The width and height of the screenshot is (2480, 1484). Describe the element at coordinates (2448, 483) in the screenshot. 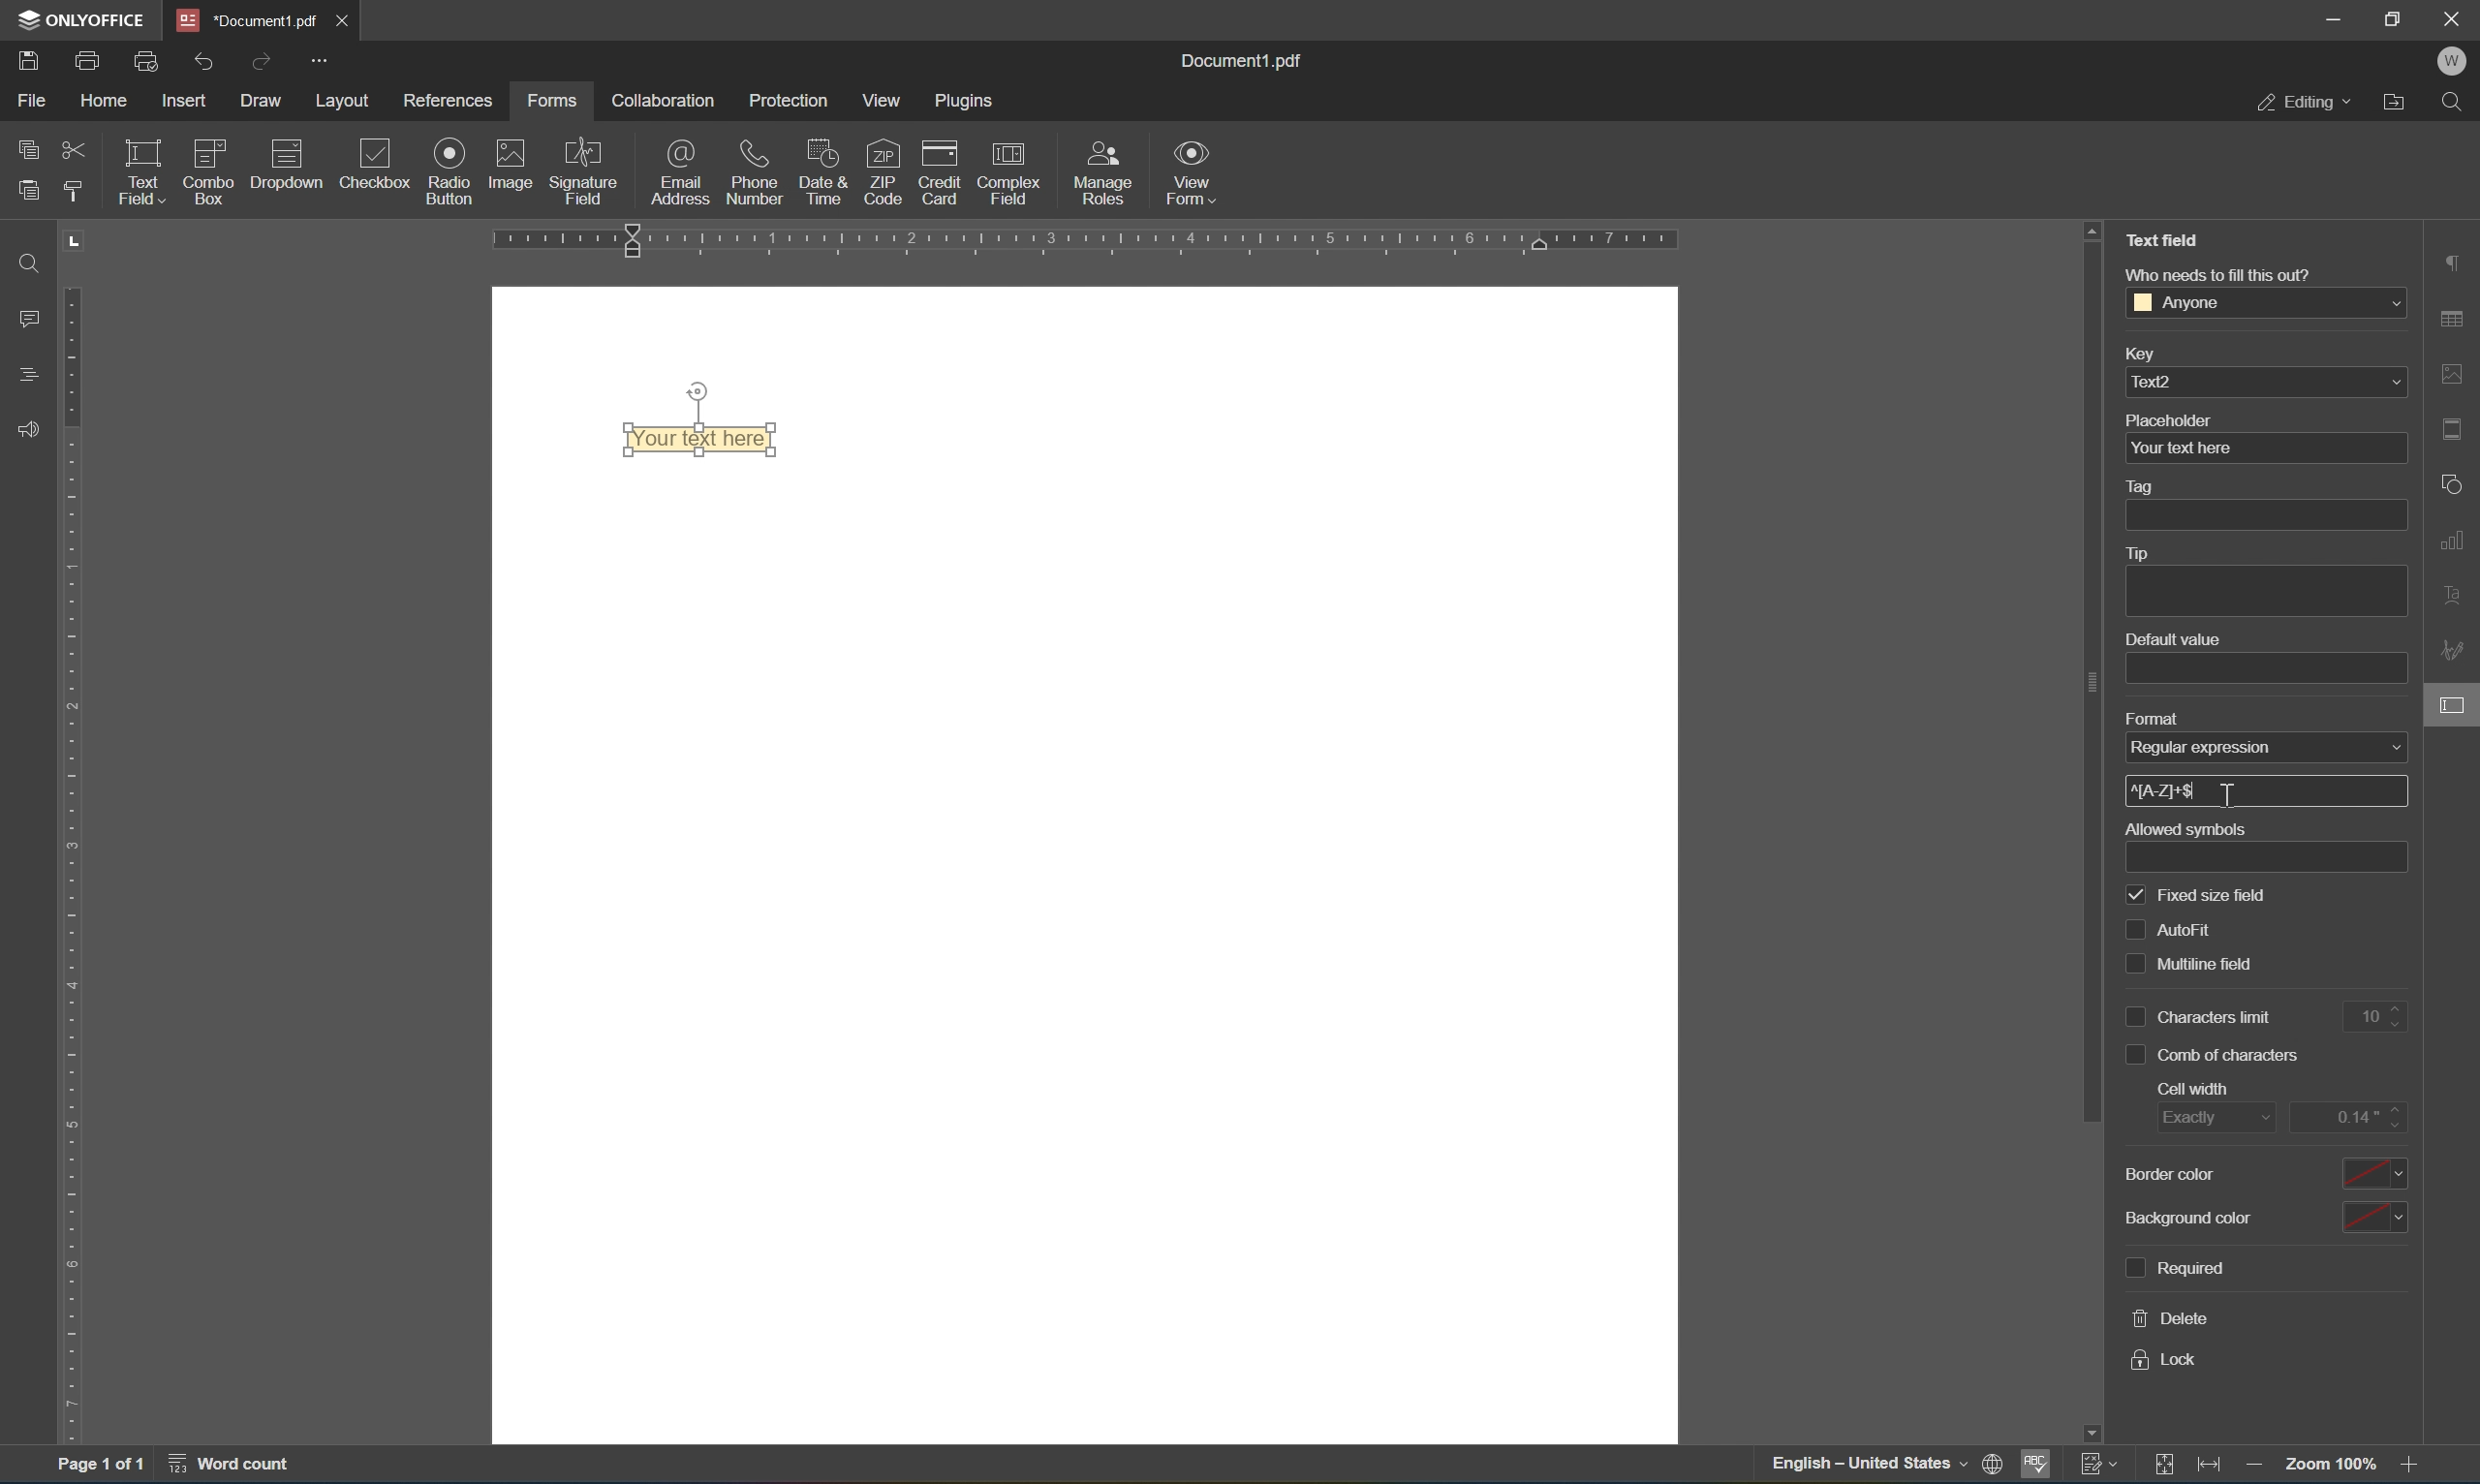

I see `shape settings` at that location.